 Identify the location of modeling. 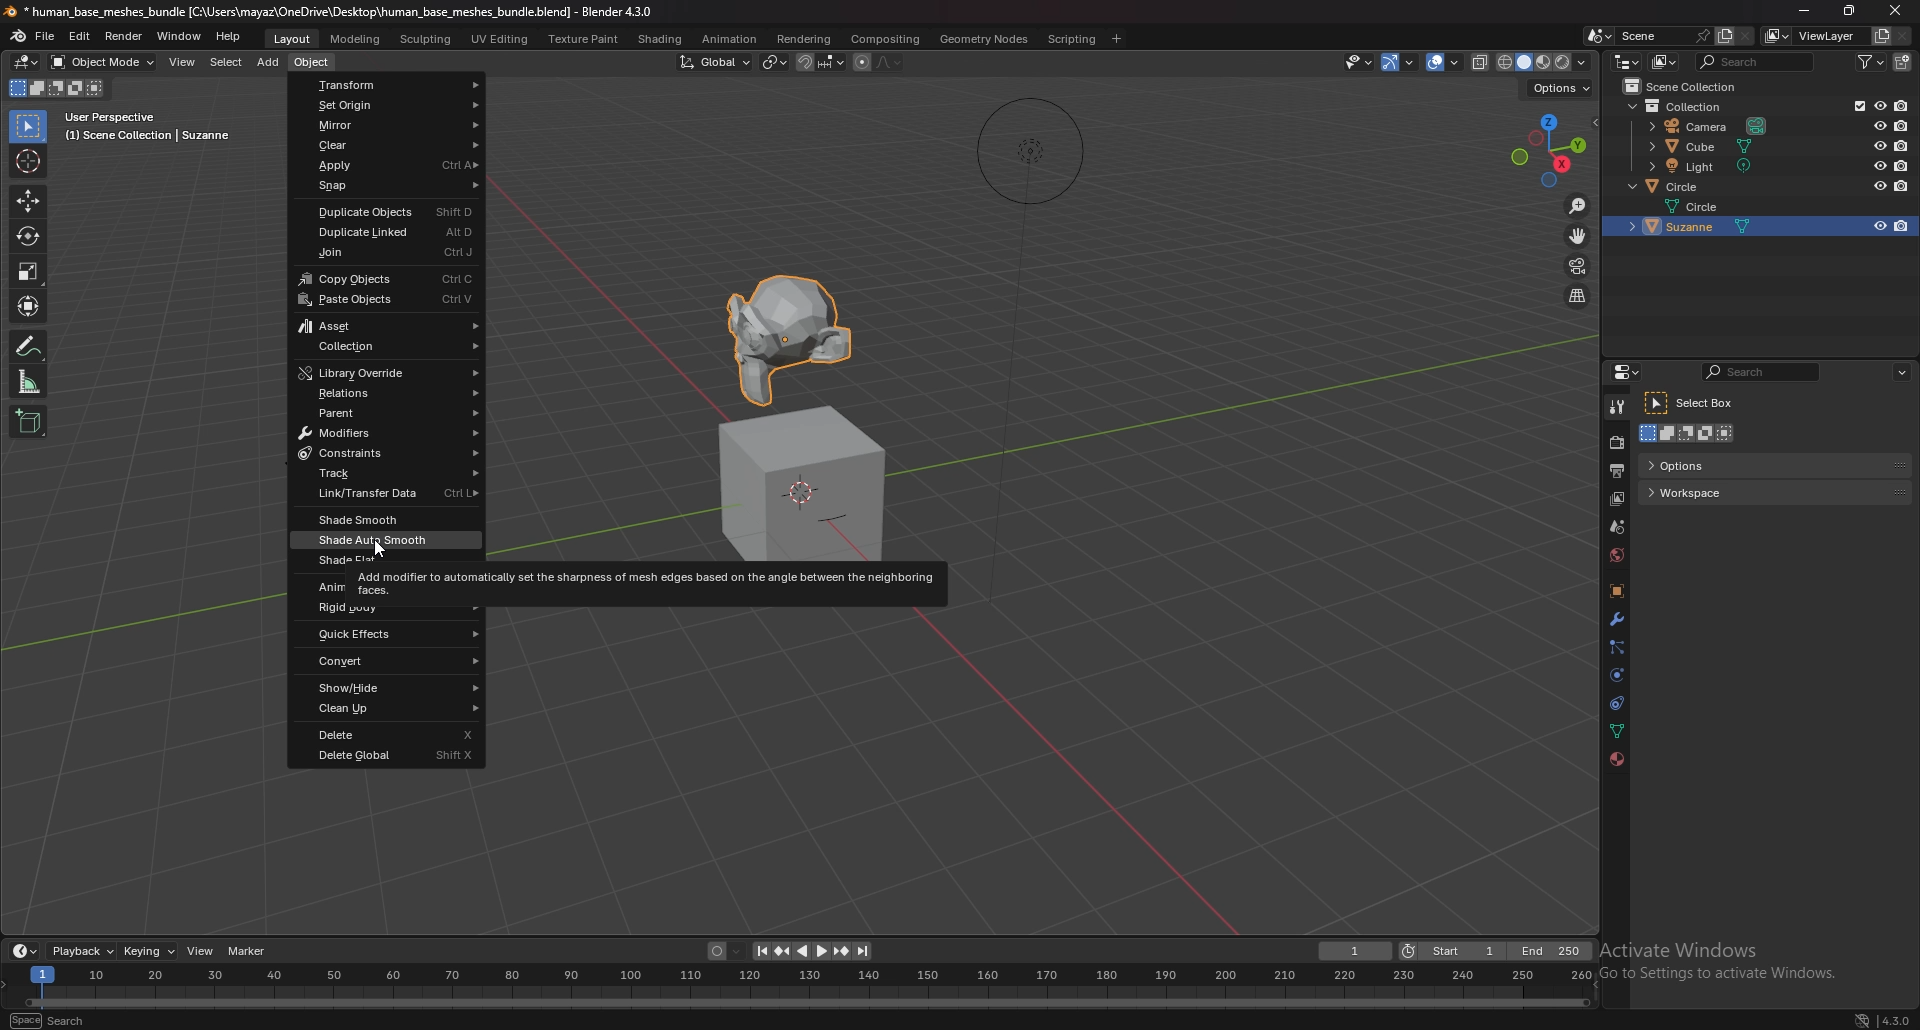
(357, 38).